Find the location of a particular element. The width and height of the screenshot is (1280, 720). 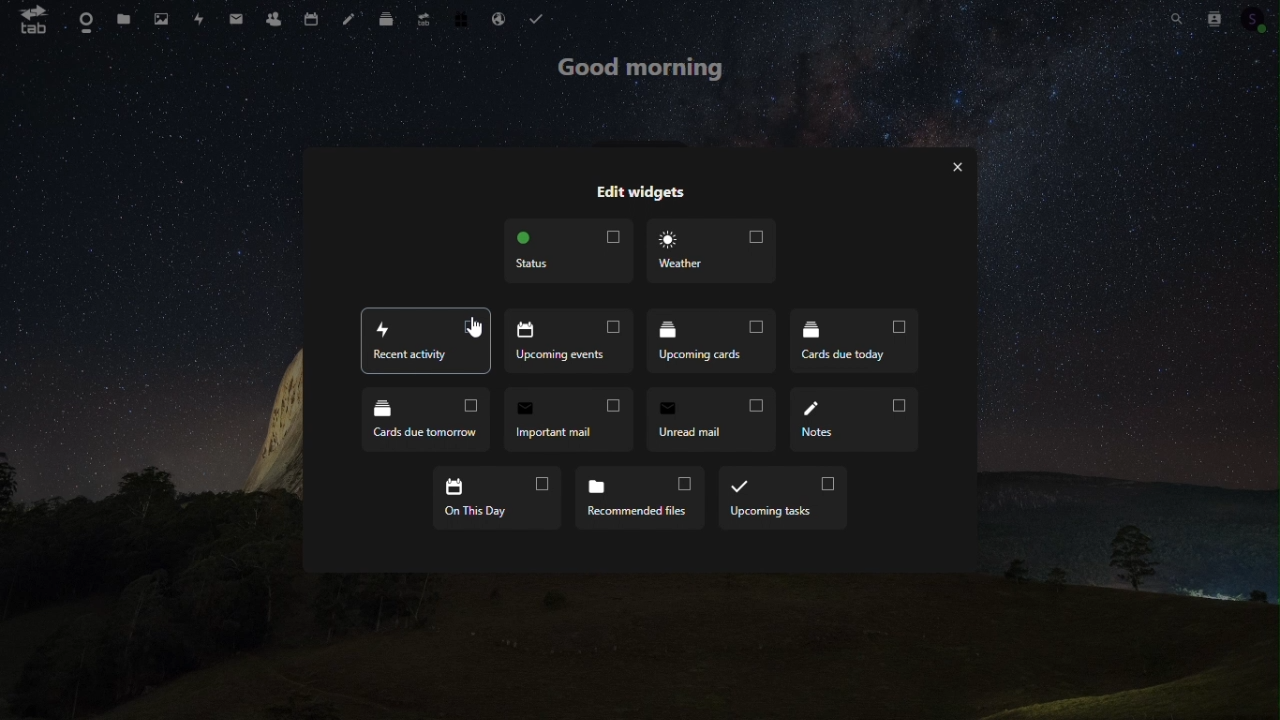

Upcoming cards is located at coordinates (714, 342).